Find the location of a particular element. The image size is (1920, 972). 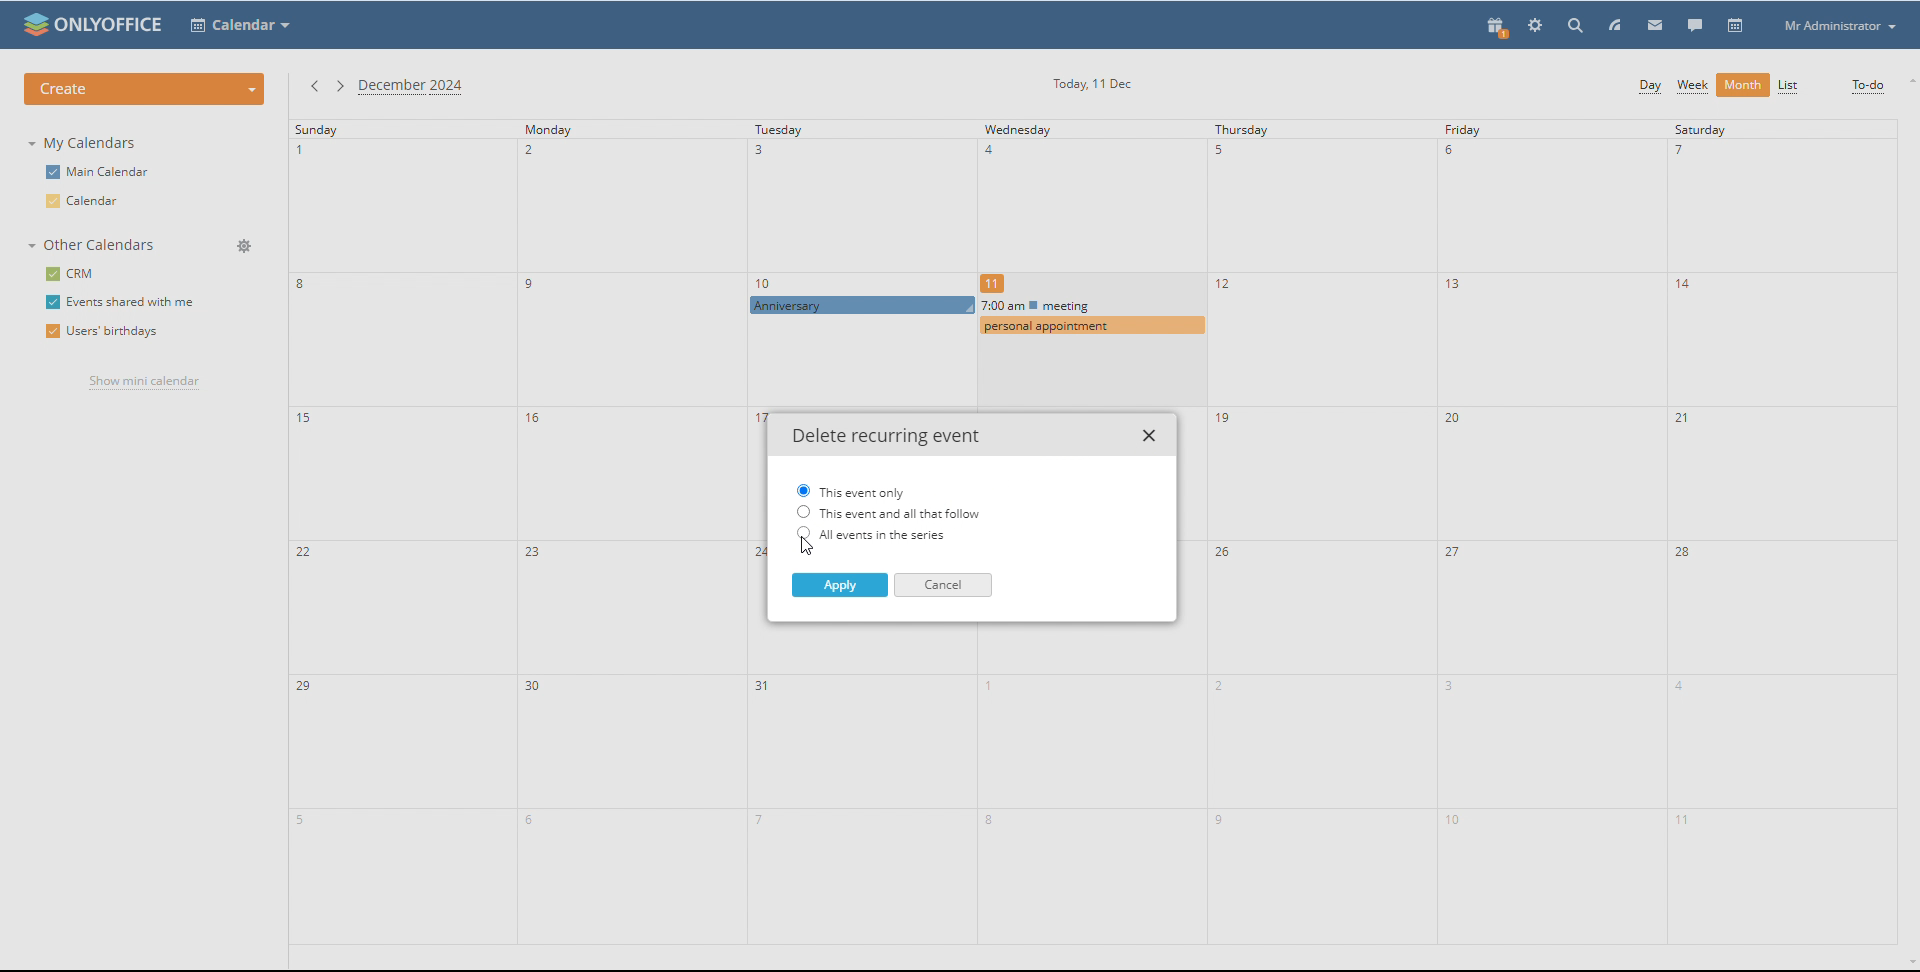

friday is located at coordinates (1552, 531).